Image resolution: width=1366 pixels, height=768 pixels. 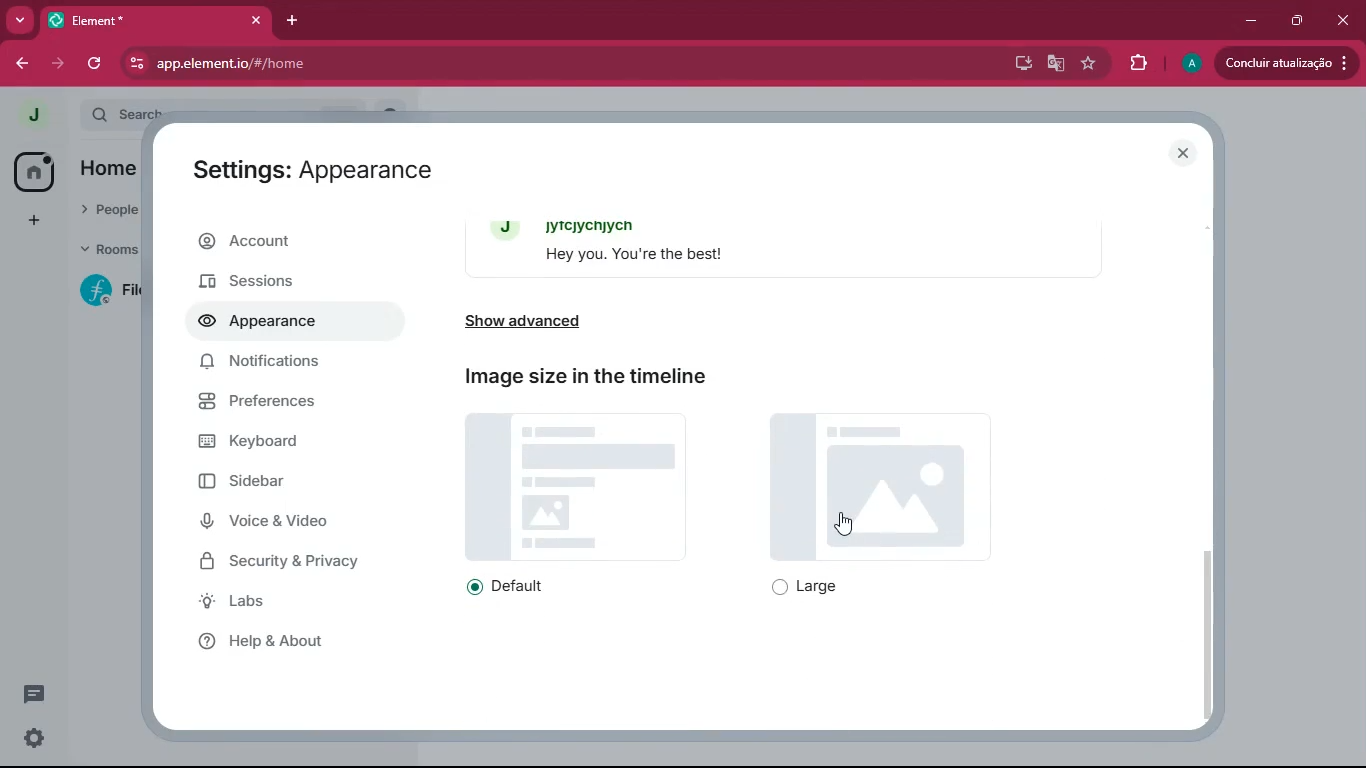 I want to click on image, so click(x=577, y=485).